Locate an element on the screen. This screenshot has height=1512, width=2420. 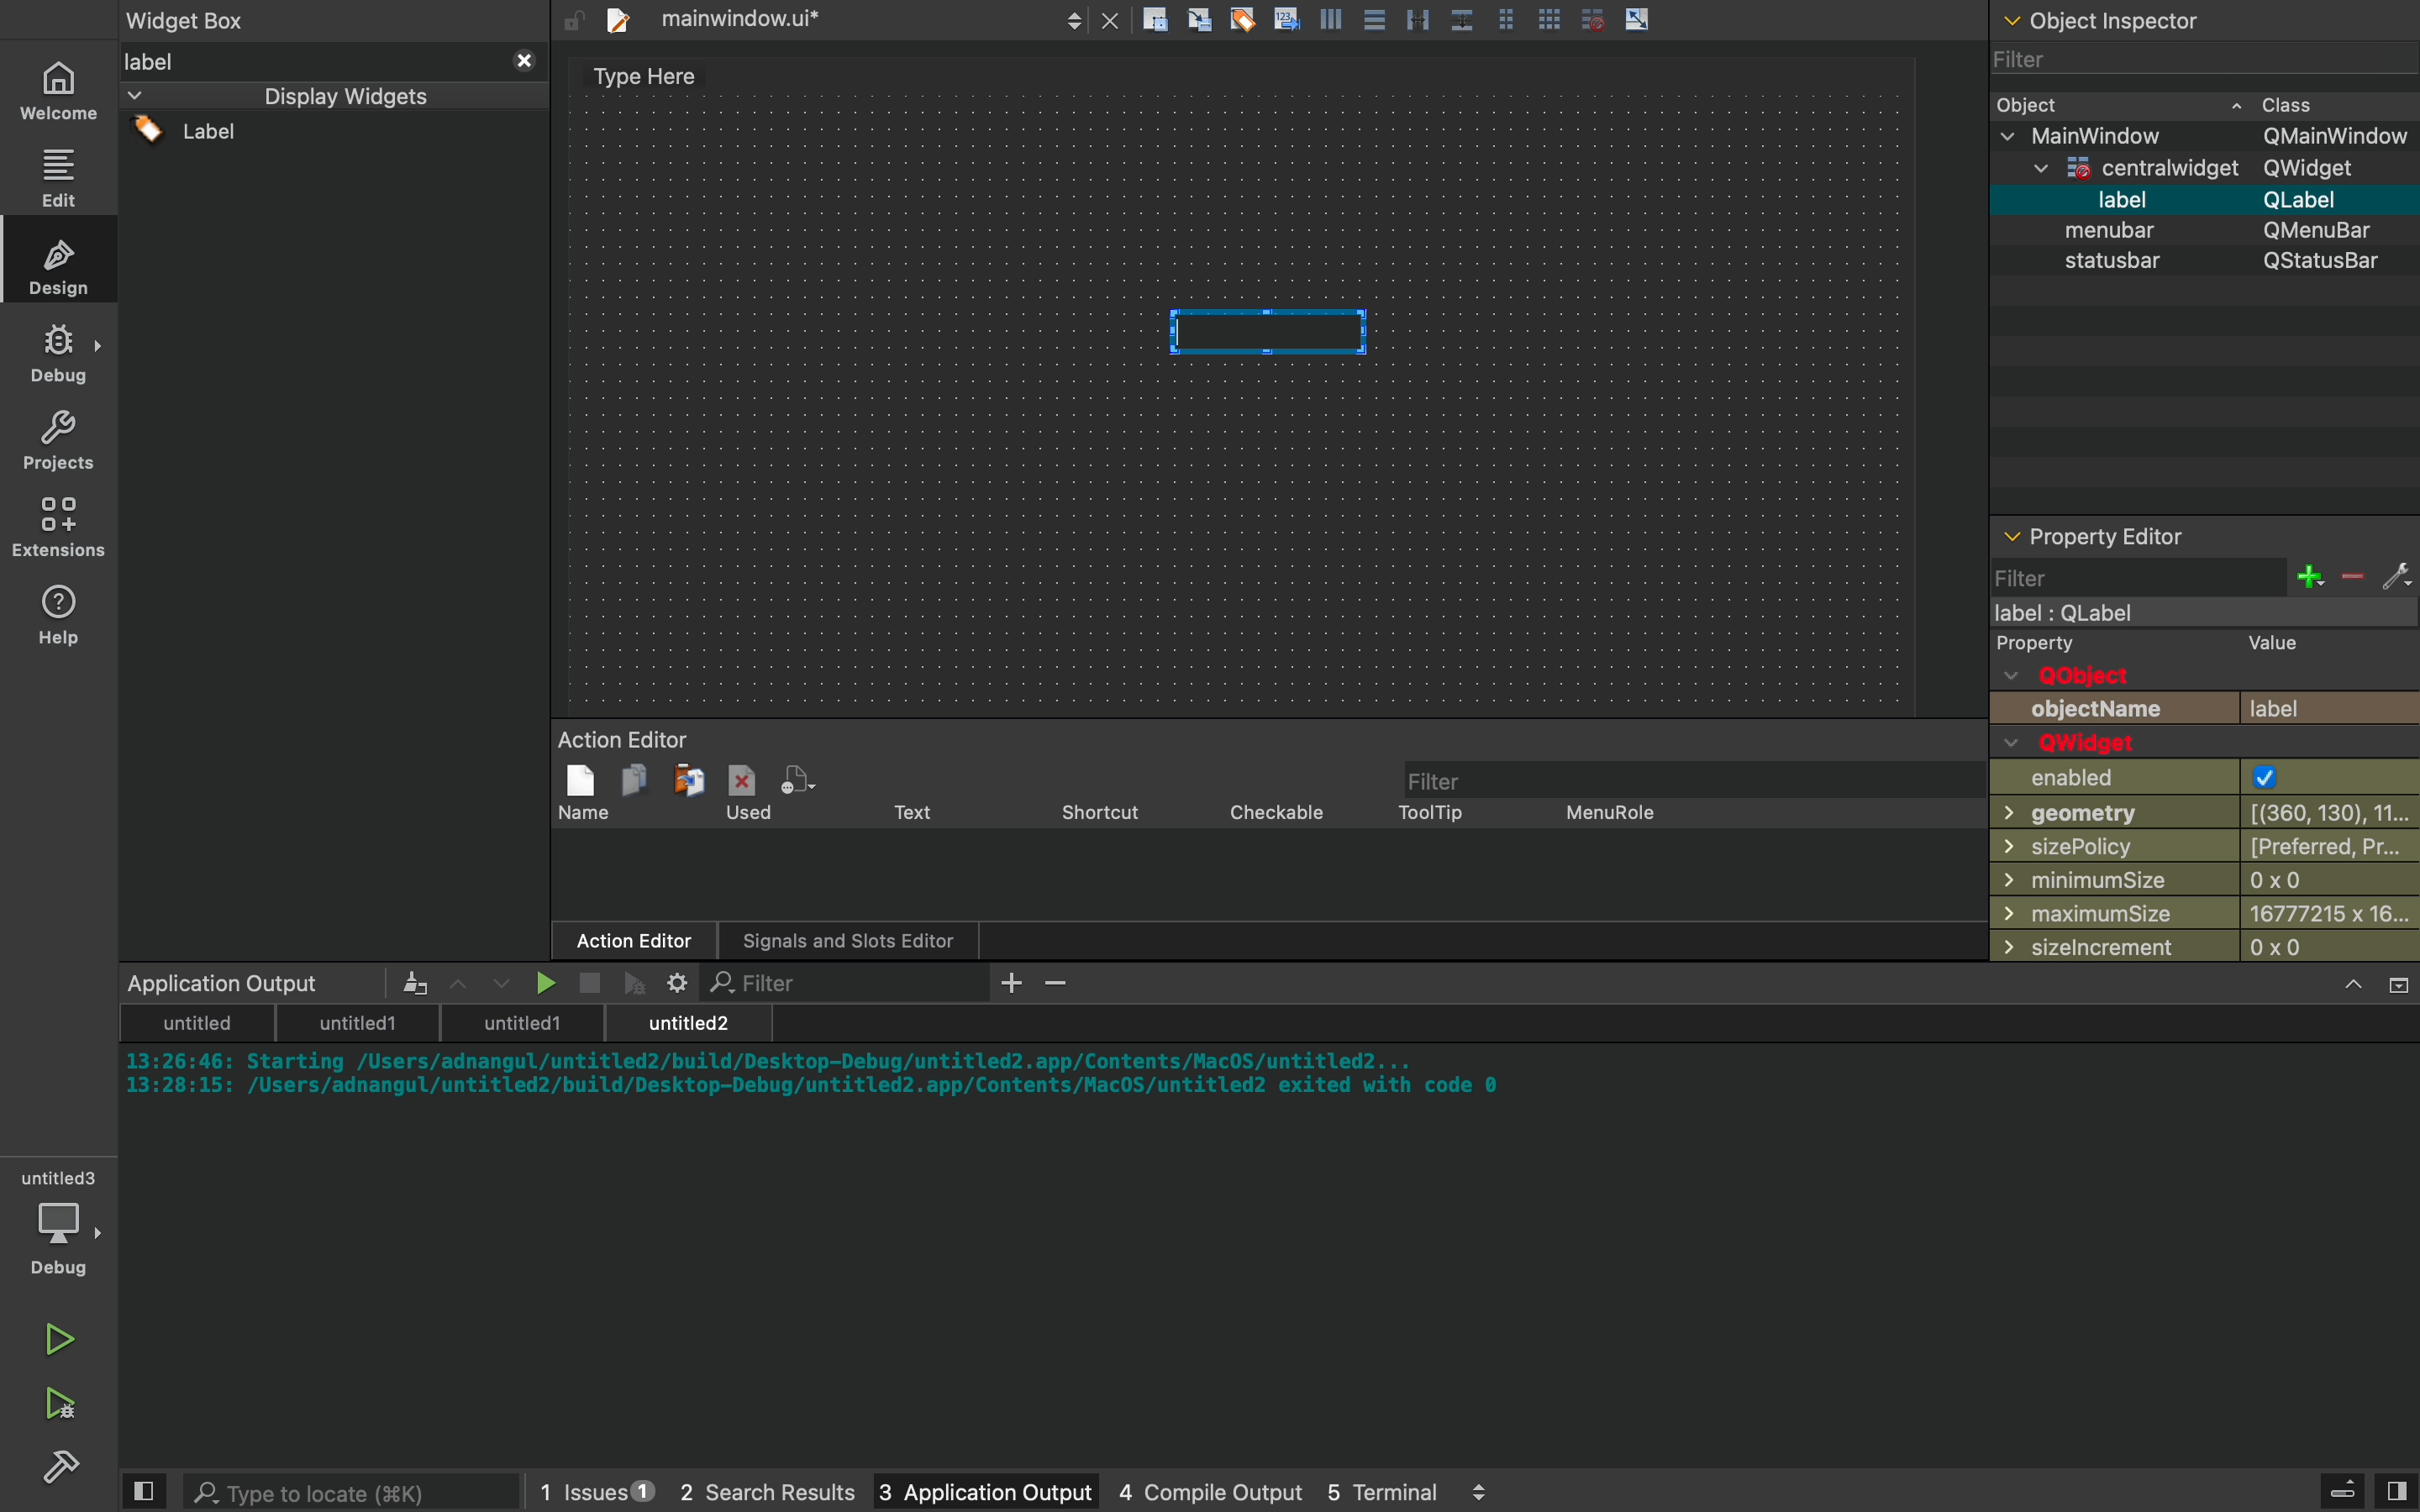
 is located at coordinates (2210, 137).